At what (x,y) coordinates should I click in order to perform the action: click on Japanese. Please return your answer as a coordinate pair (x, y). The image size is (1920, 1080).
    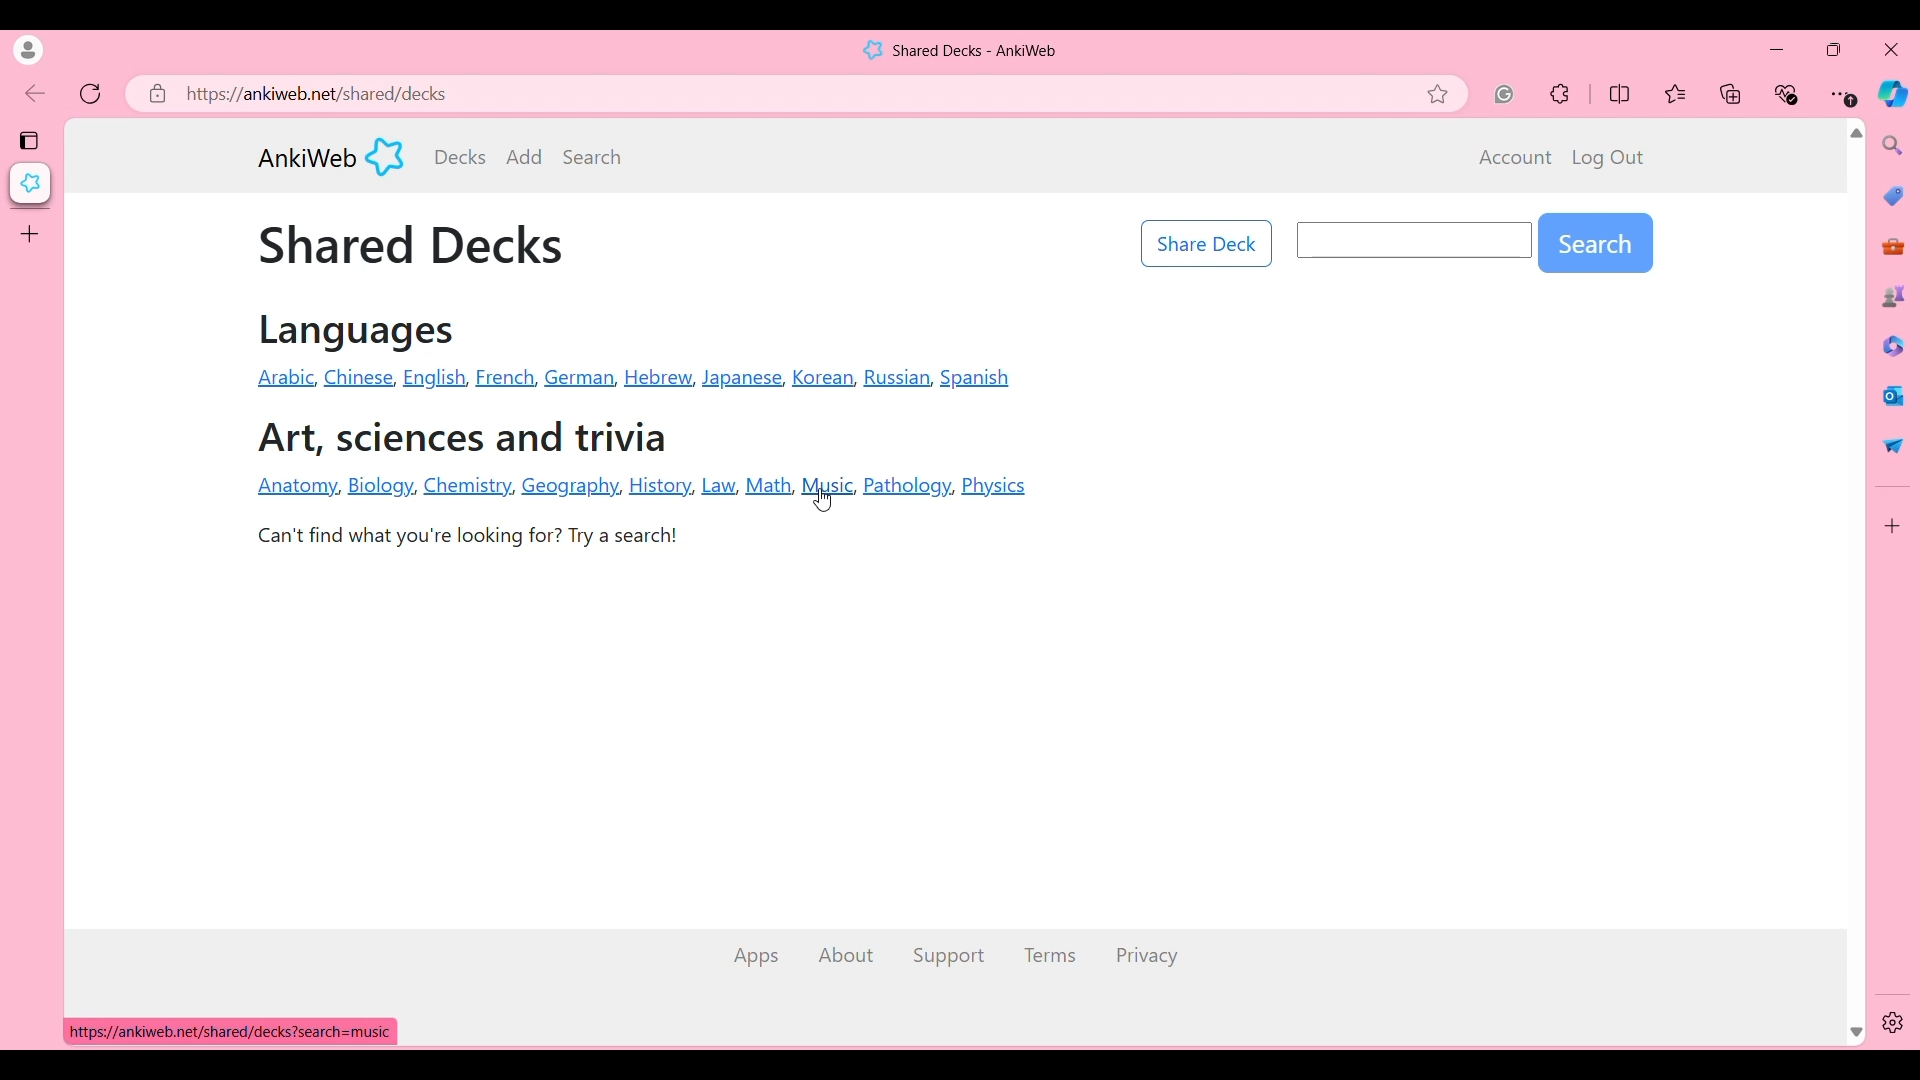
    Looking at the image, I should click on (739, 379).